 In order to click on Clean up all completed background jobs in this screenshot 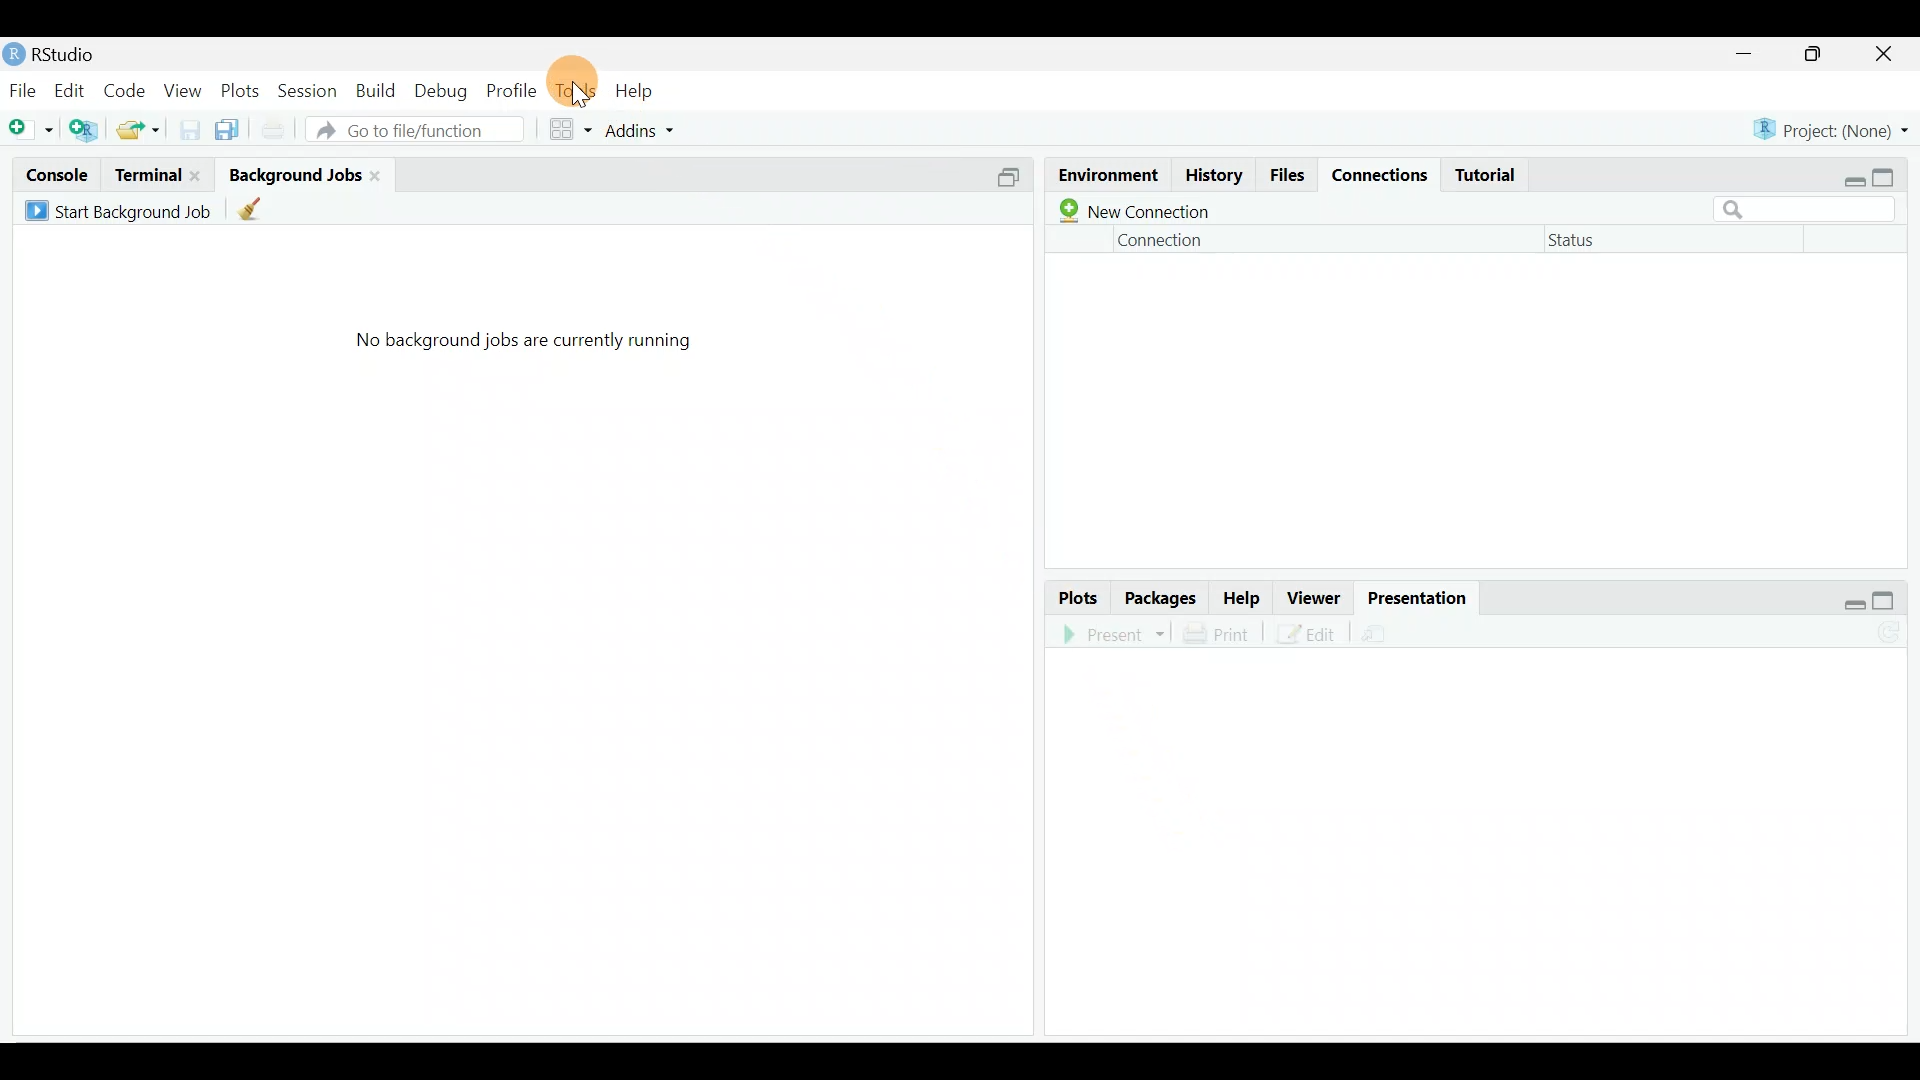, I will do `click(254, 209)`.